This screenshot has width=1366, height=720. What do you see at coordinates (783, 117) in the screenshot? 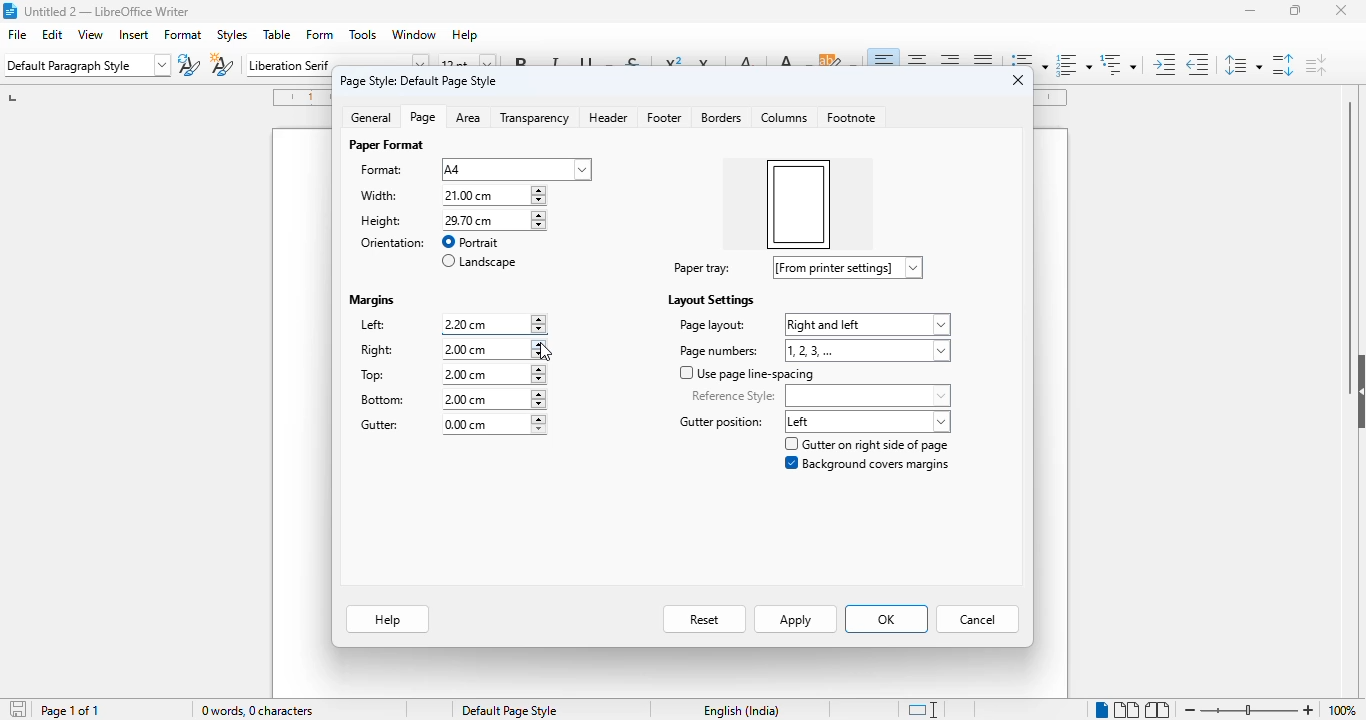
I see `columns` at bounding box center [783, 117].